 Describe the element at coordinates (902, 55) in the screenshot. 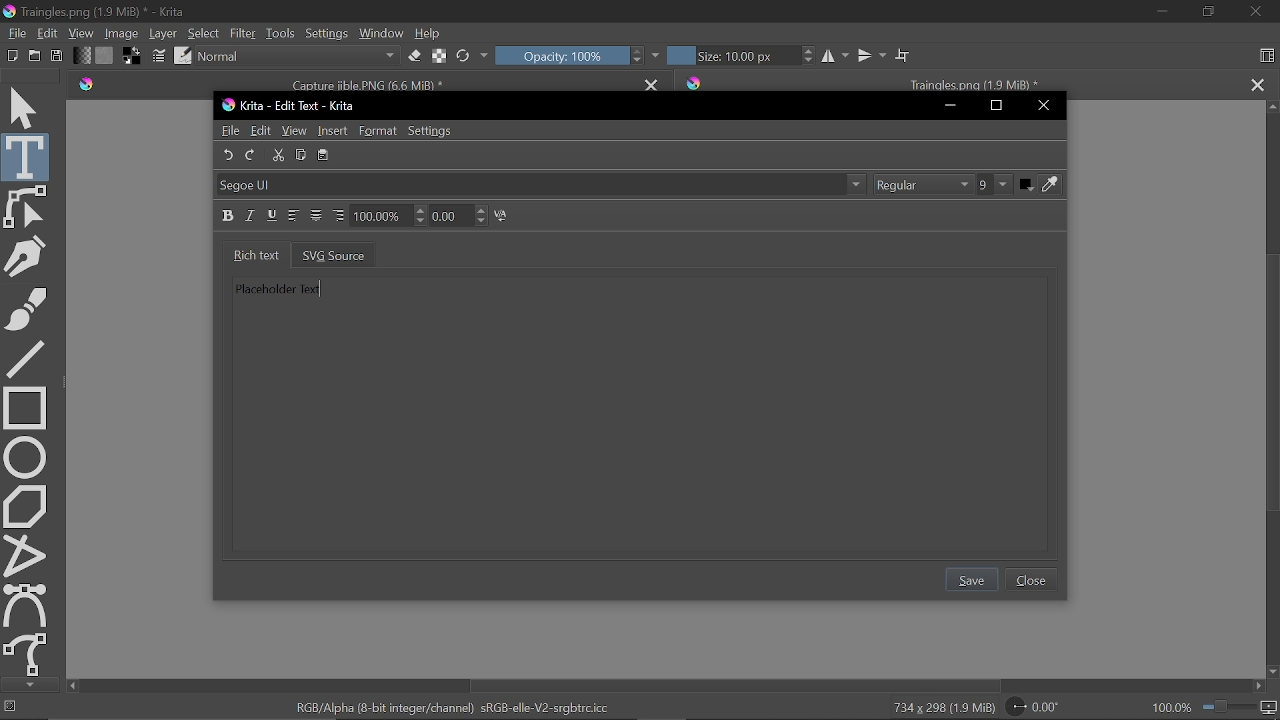

I see `Wrap around mode` at that location.